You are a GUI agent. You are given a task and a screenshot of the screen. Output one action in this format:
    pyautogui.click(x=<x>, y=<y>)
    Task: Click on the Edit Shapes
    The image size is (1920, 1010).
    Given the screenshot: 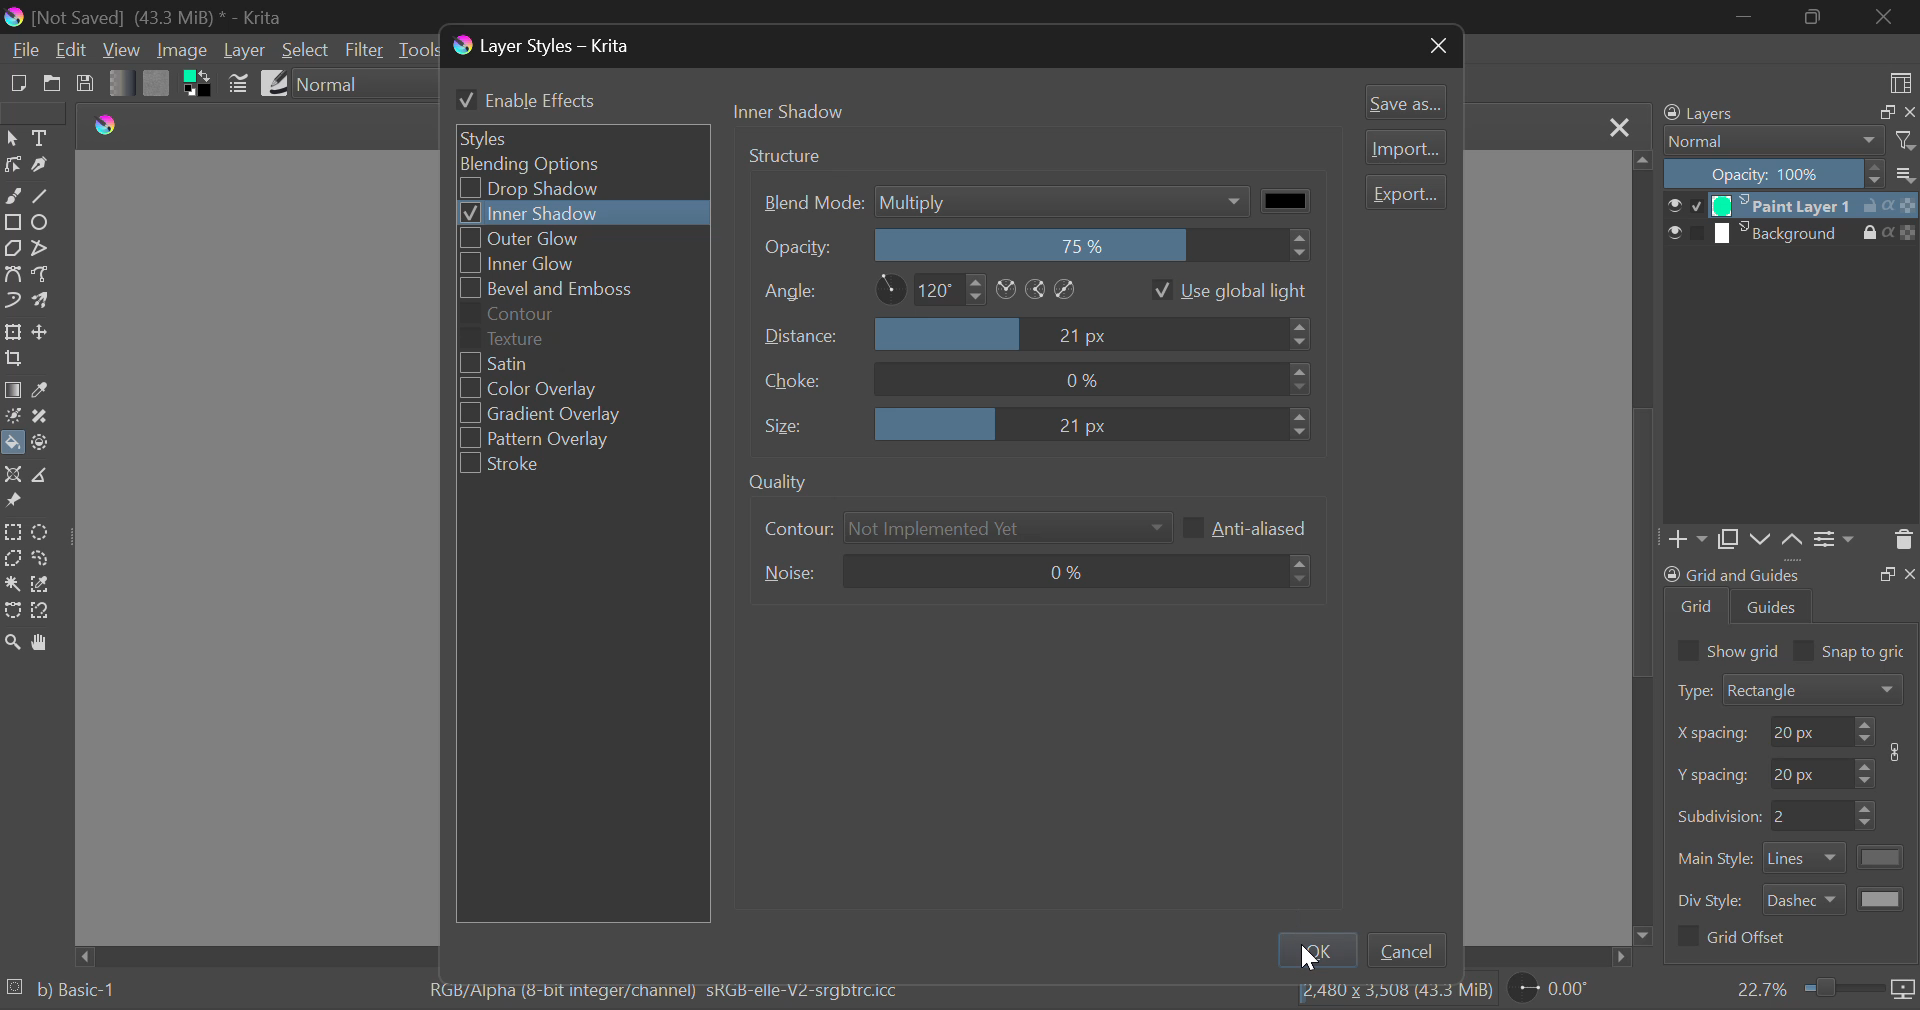 What is the action you would take?
    pyautogui.click(x=12, y=164)
    